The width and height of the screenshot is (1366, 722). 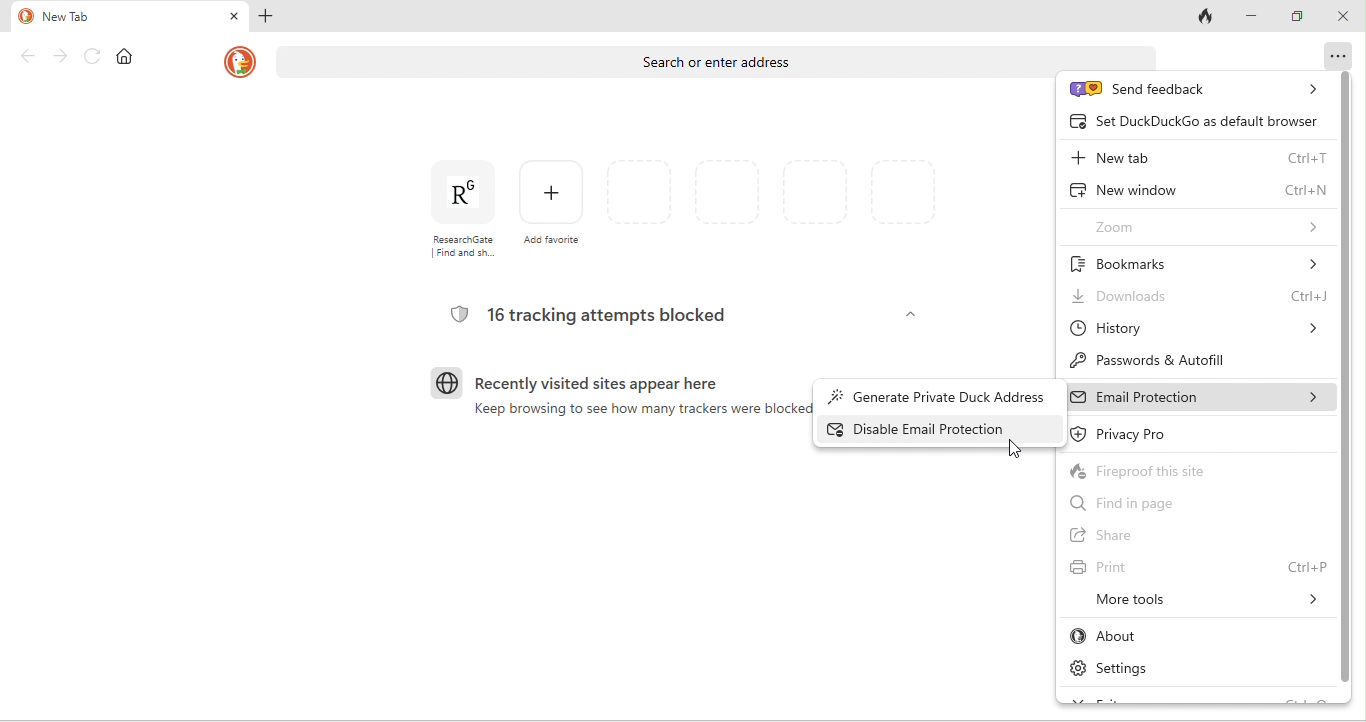 I want to click on home, so click(x=130, y=57).